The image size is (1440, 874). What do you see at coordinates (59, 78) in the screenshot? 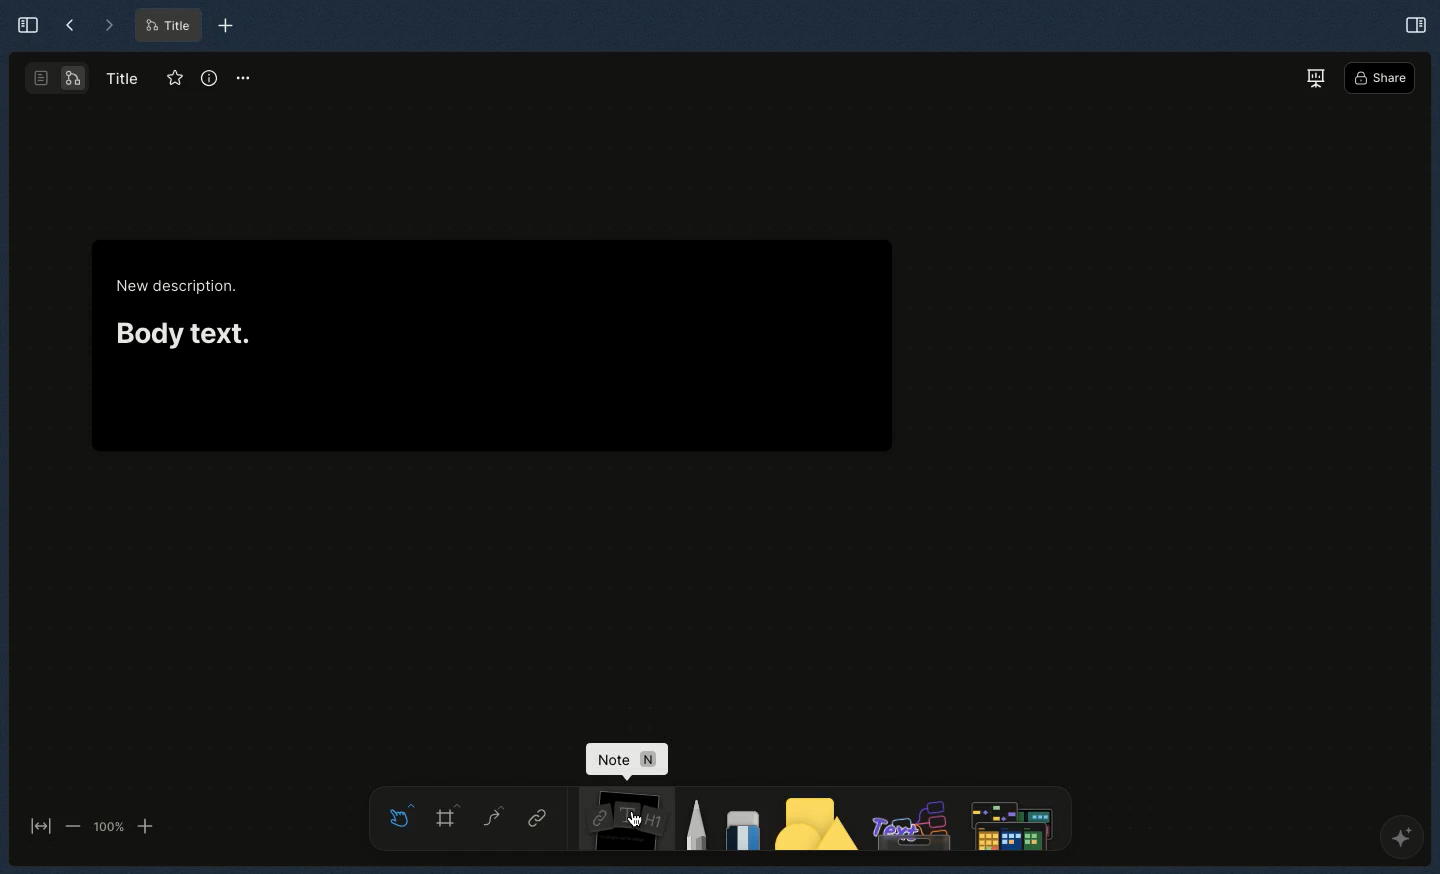
I see `Second layout` at bounding box center [59, 78].